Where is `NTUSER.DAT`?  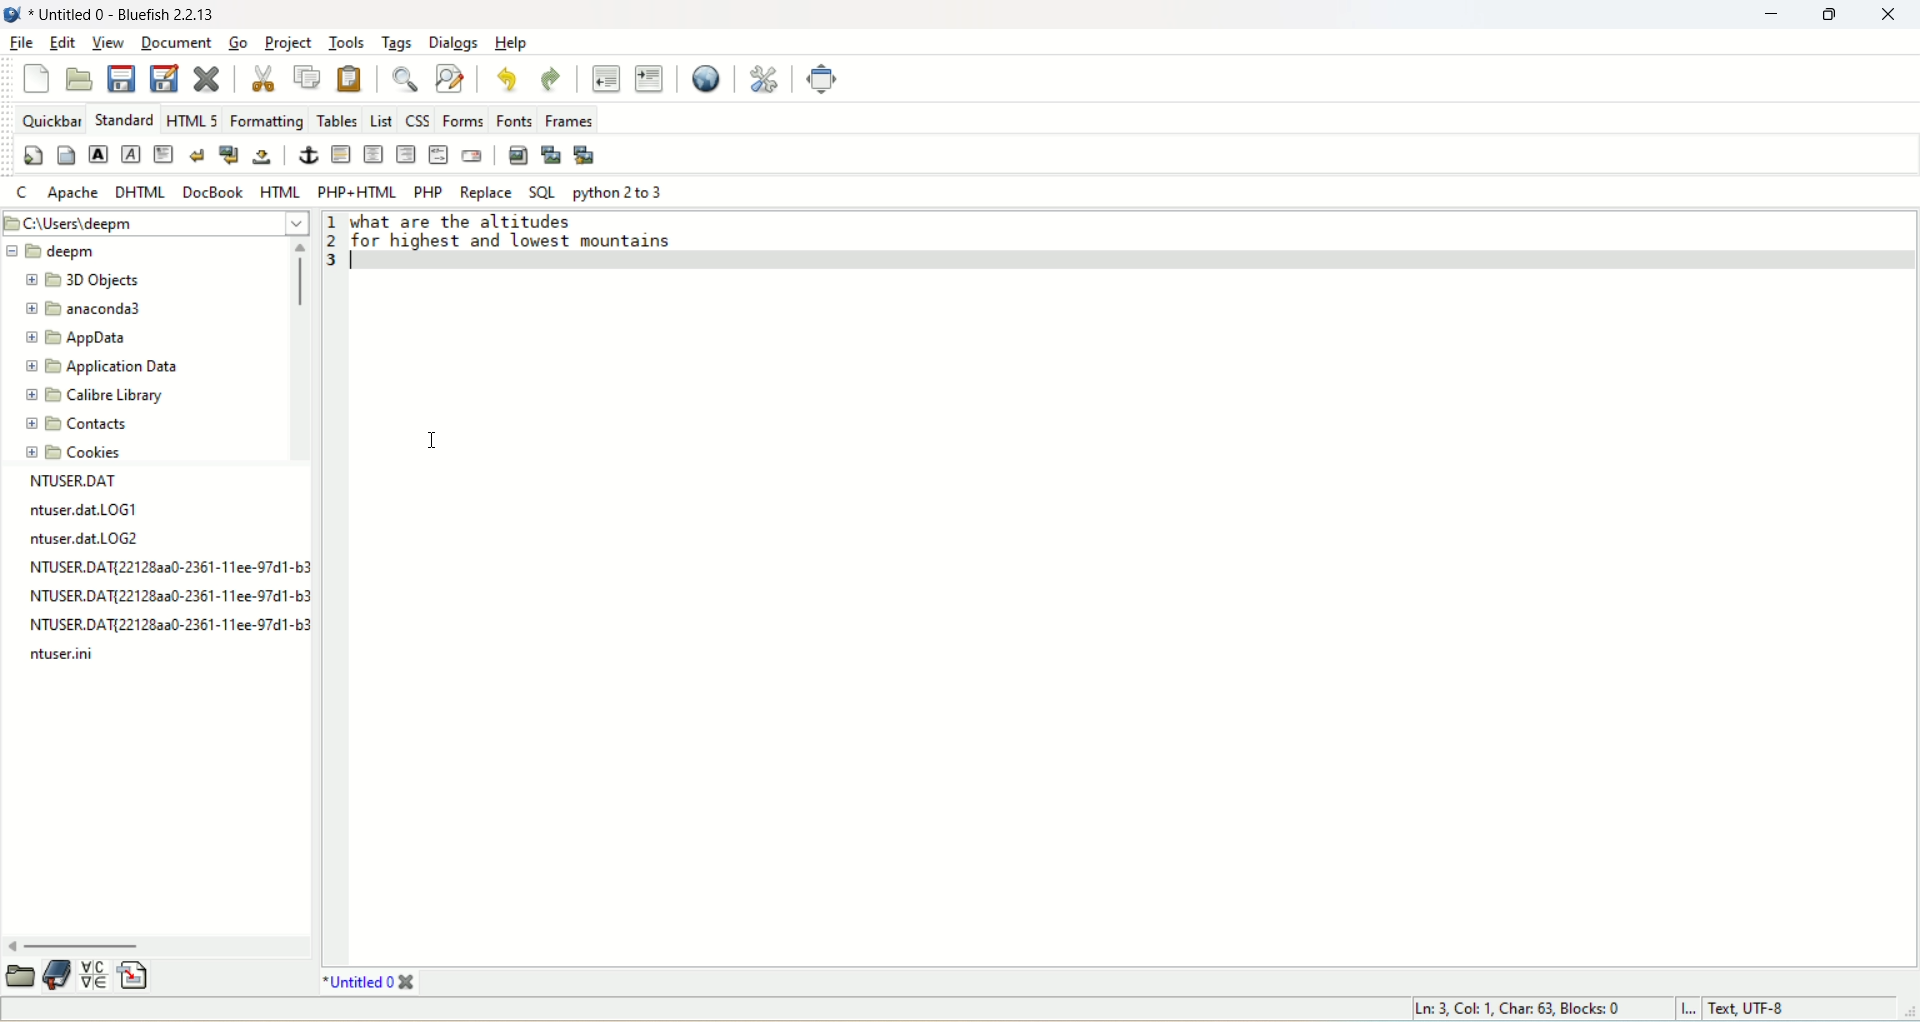 NTUSER.DAT is located at coordinates (83, 481).